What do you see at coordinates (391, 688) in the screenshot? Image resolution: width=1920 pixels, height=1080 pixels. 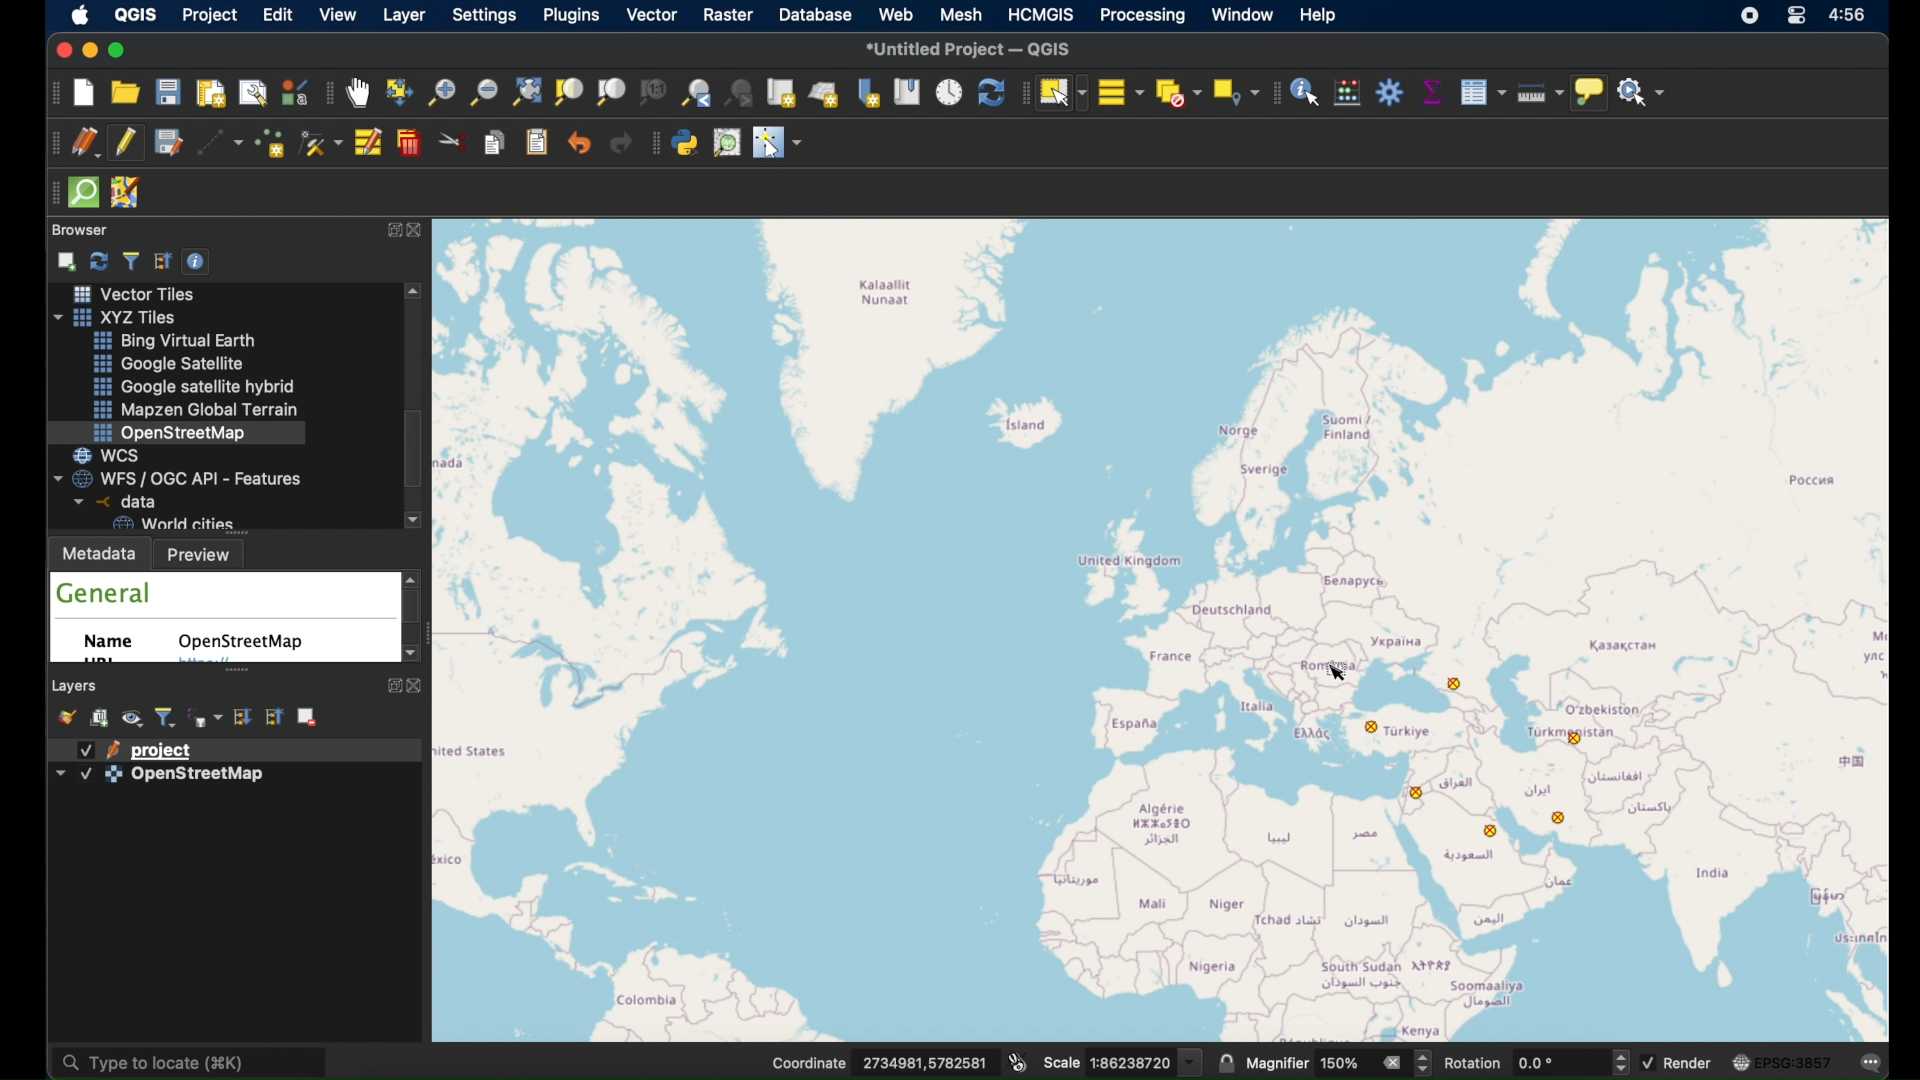 I see `expand` at bounding box center [391, 688].